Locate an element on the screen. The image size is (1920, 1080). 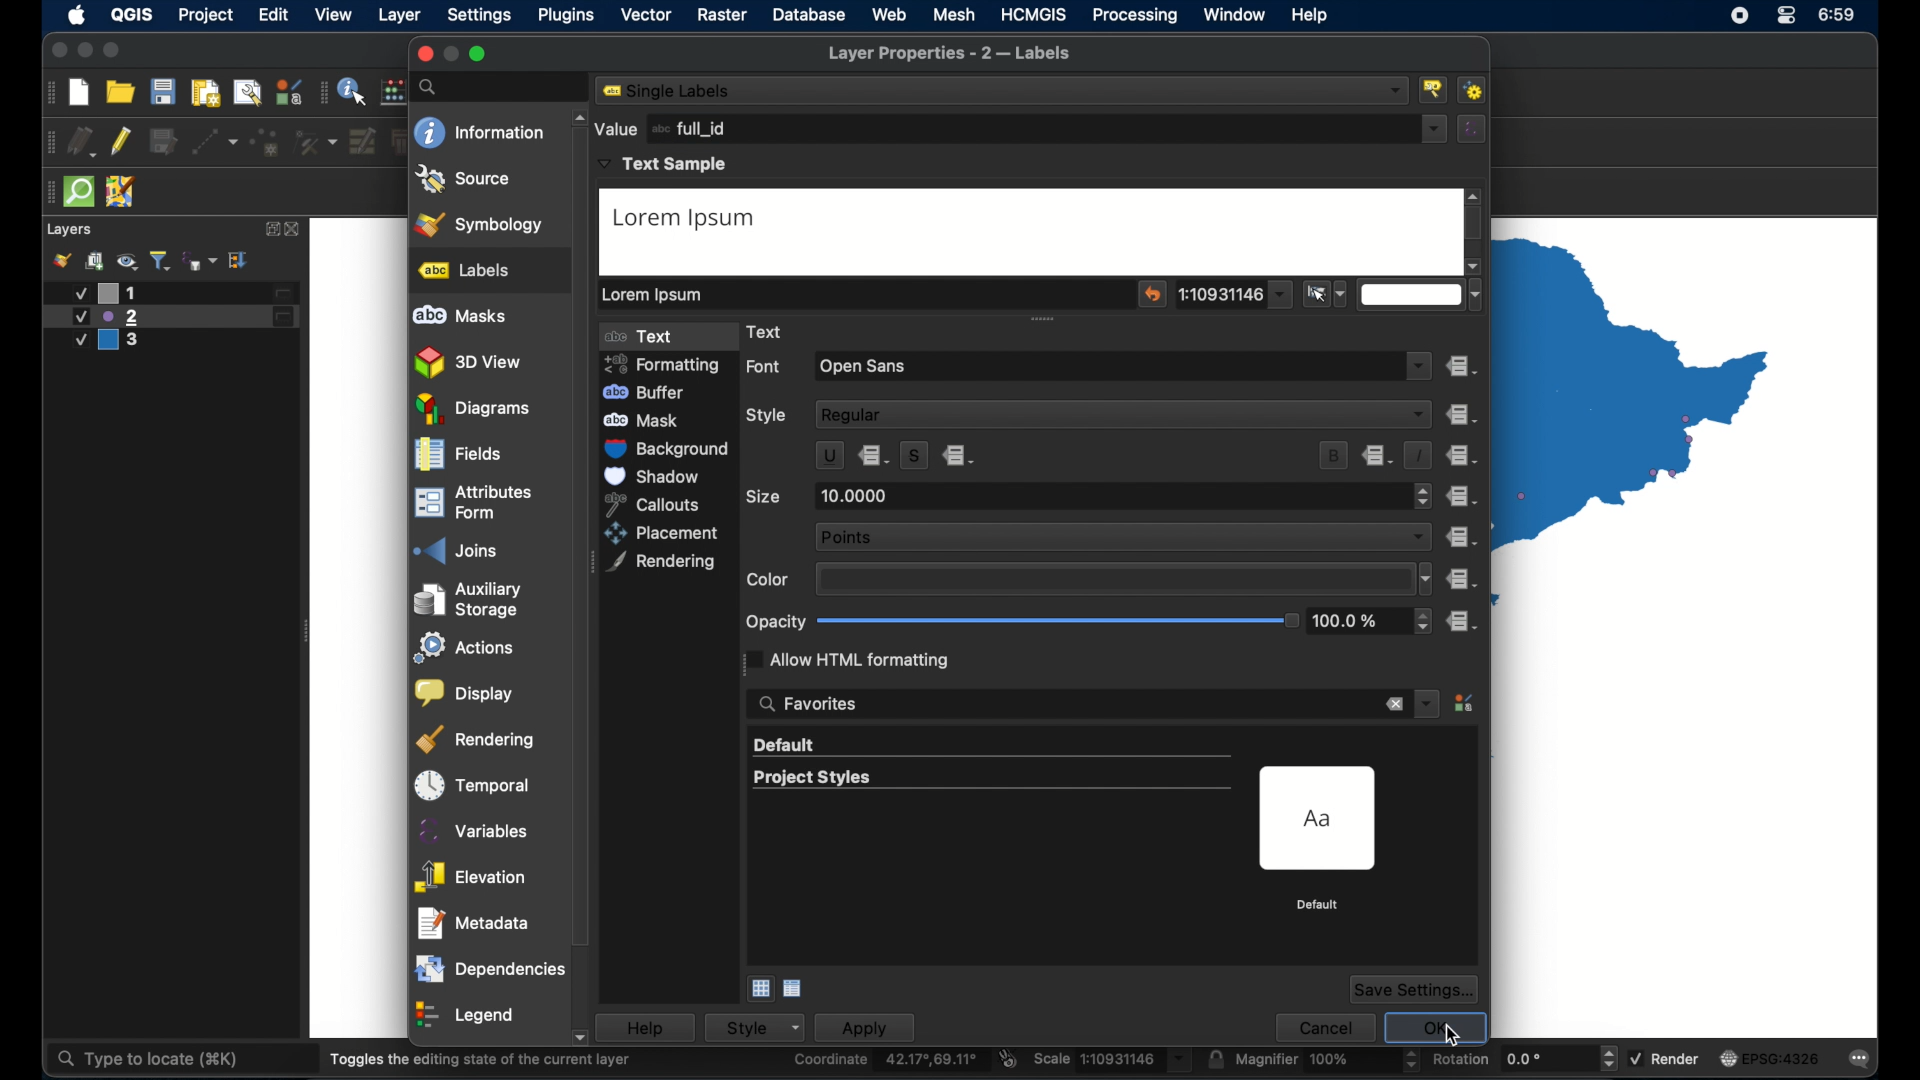
close is located at coordinates (423, 54).